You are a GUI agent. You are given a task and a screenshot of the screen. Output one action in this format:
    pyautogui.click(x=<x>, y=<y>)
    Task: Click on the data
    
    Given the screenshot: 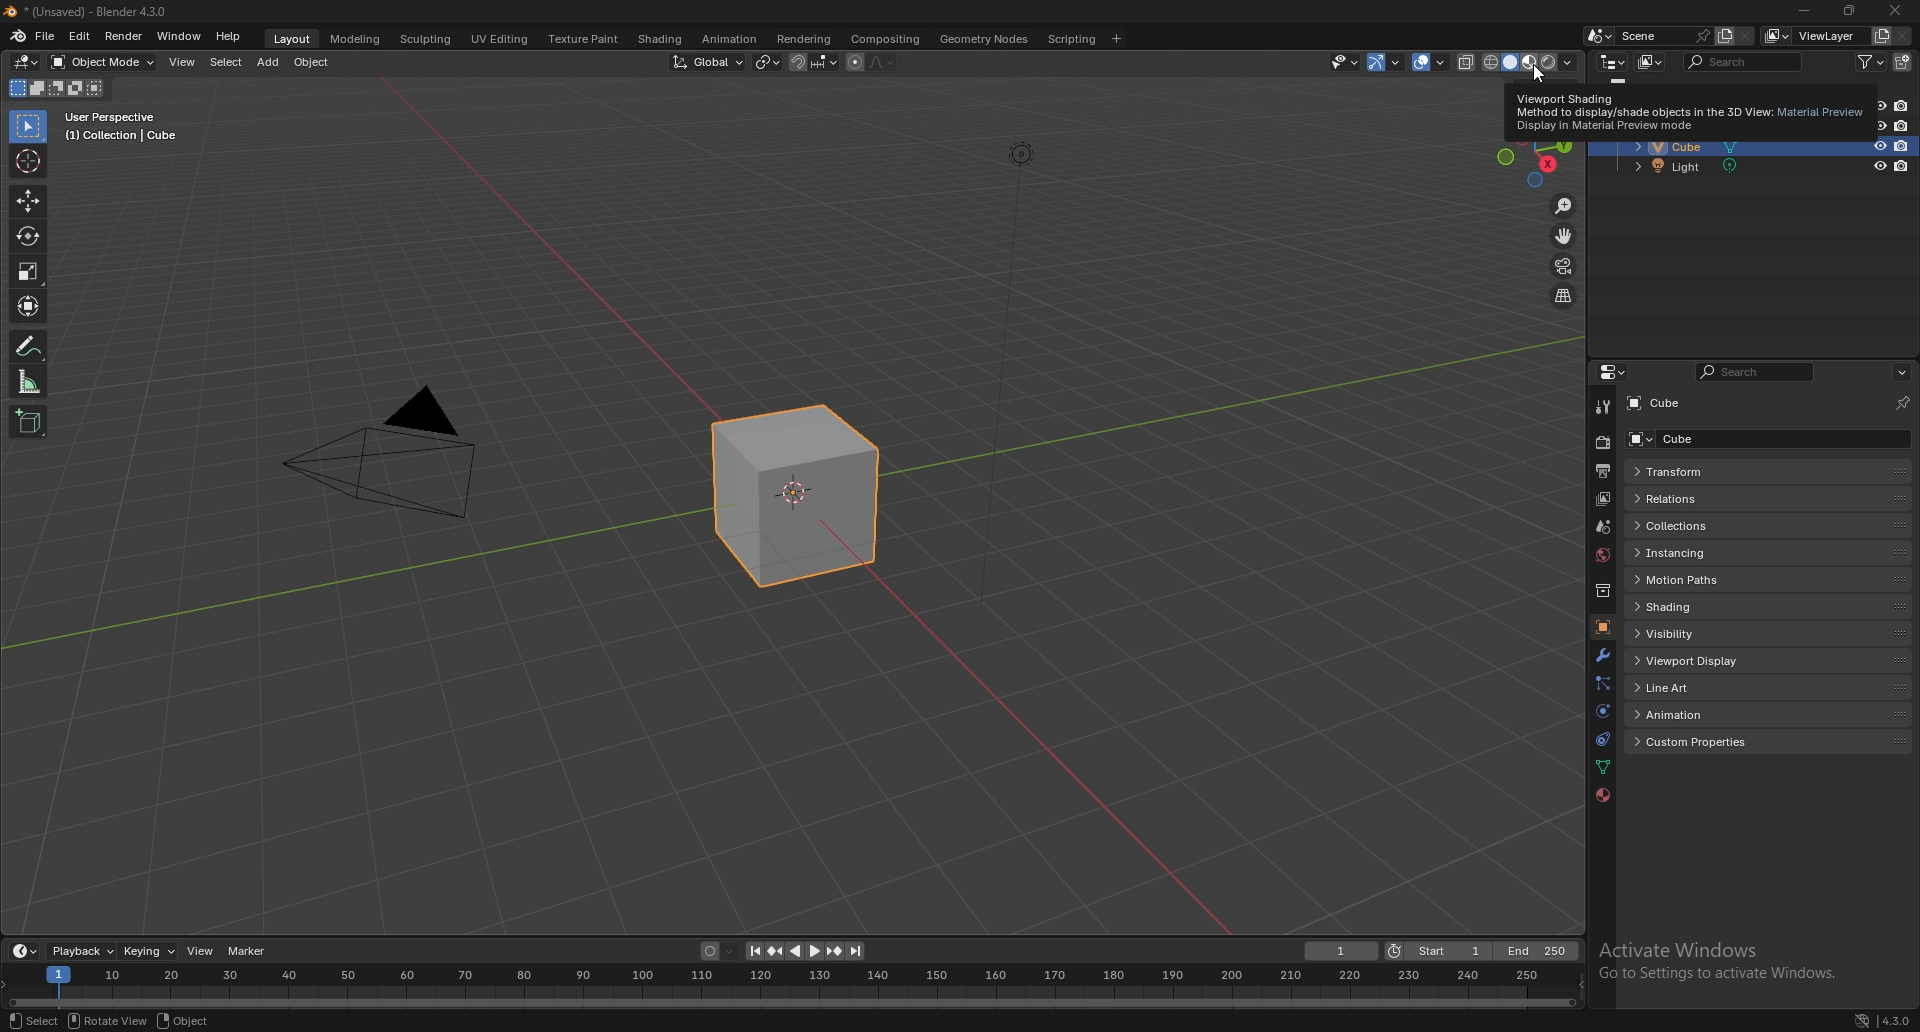 What is the action you would take?
    pyautogui.click(x=1604, y=767)
    